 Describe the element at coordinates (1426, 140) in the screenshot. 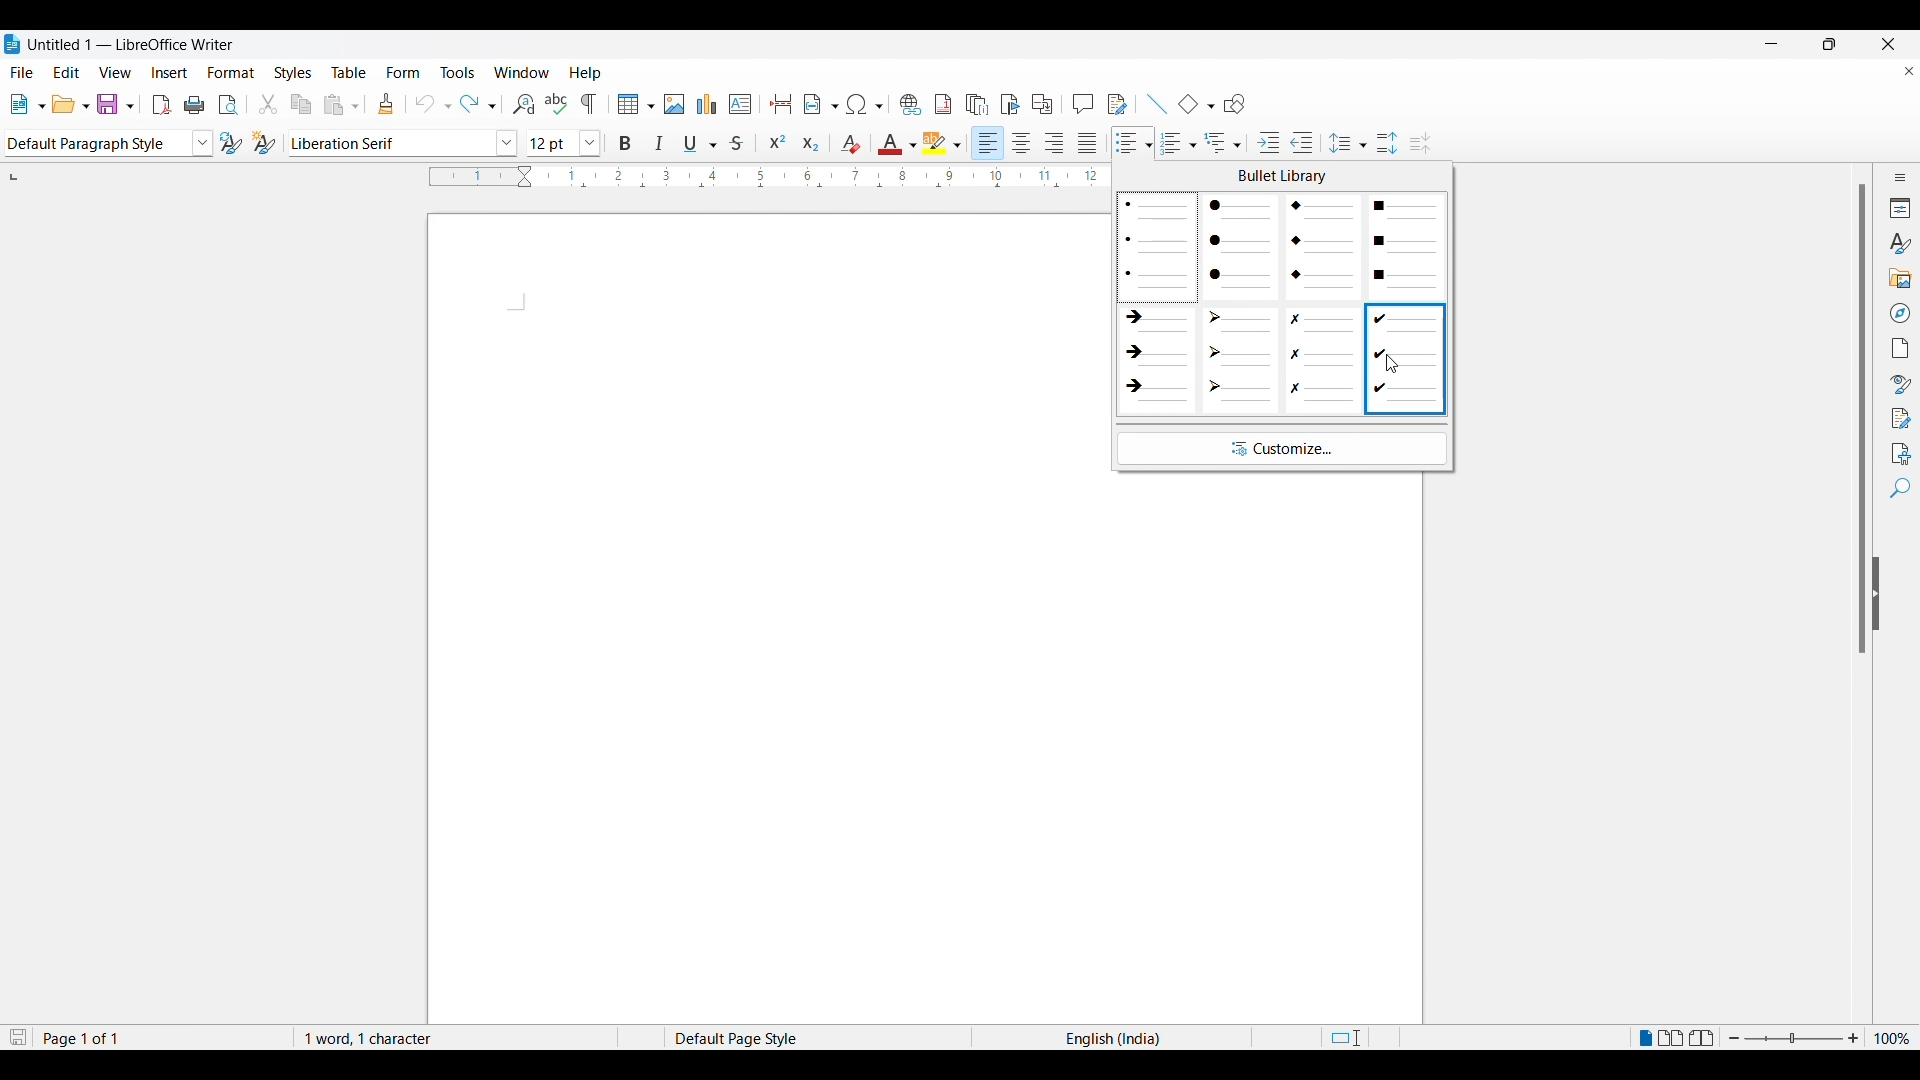

I see `Decrease line spacing` at that location.